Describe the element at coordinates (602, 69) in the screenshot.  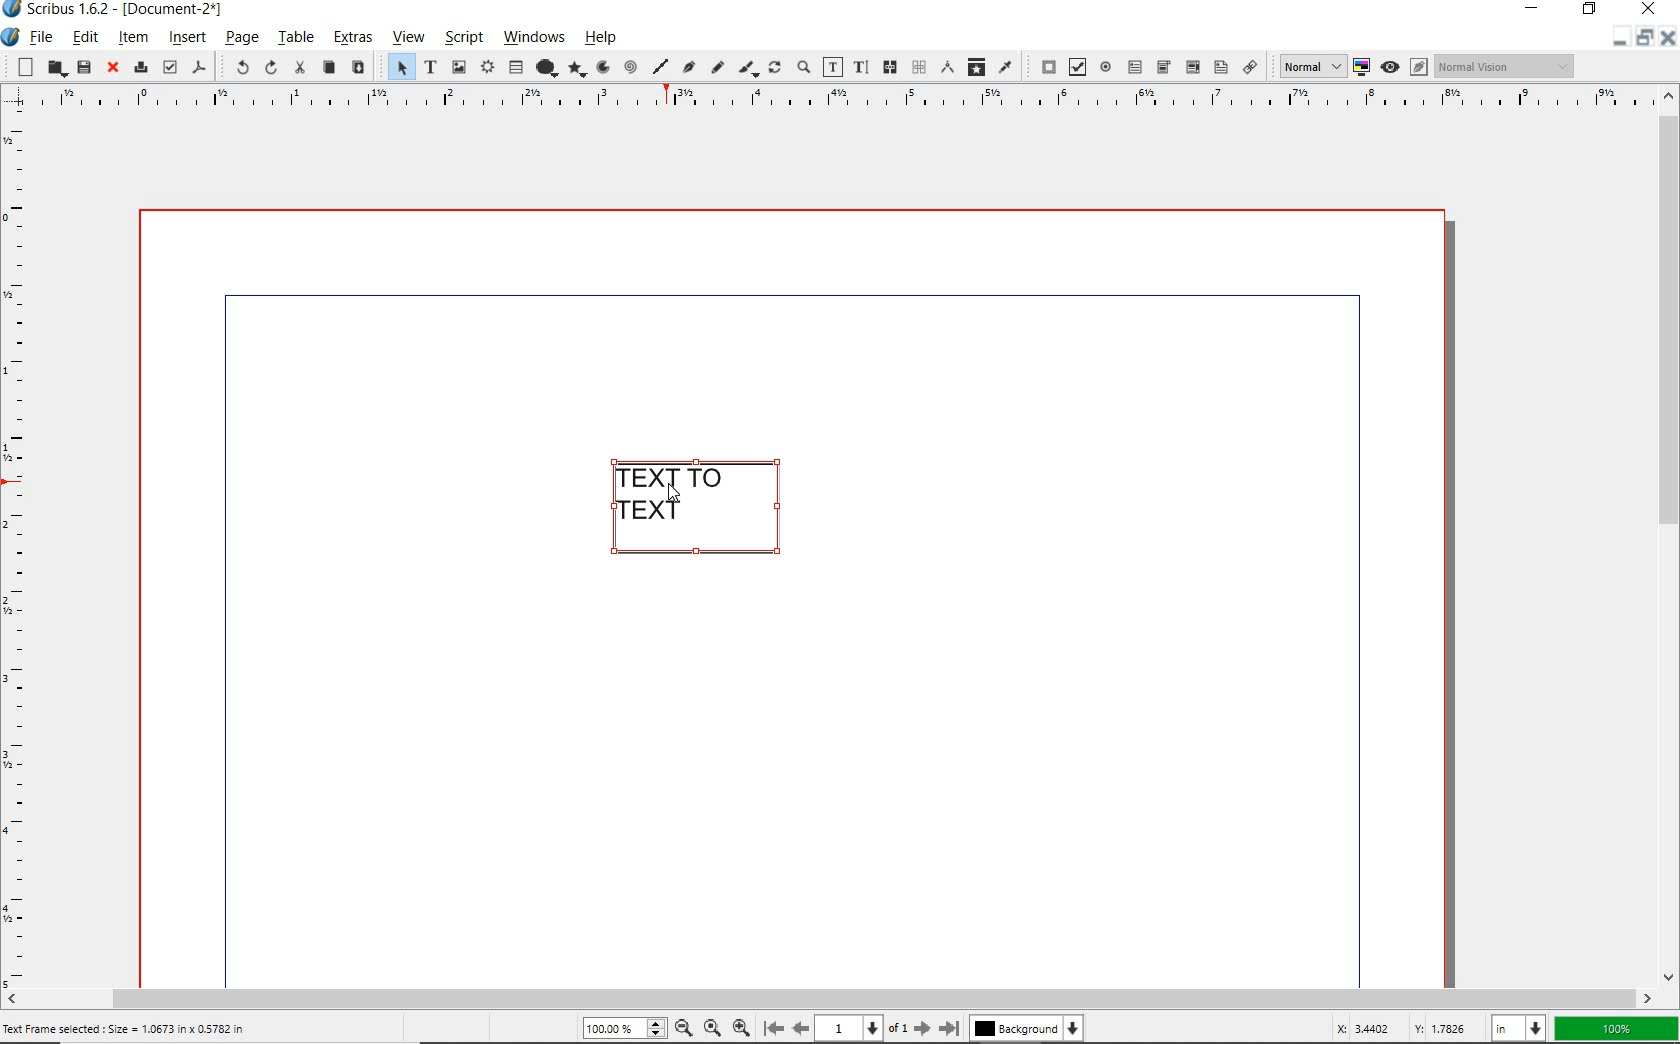
I see `arc` at that location.